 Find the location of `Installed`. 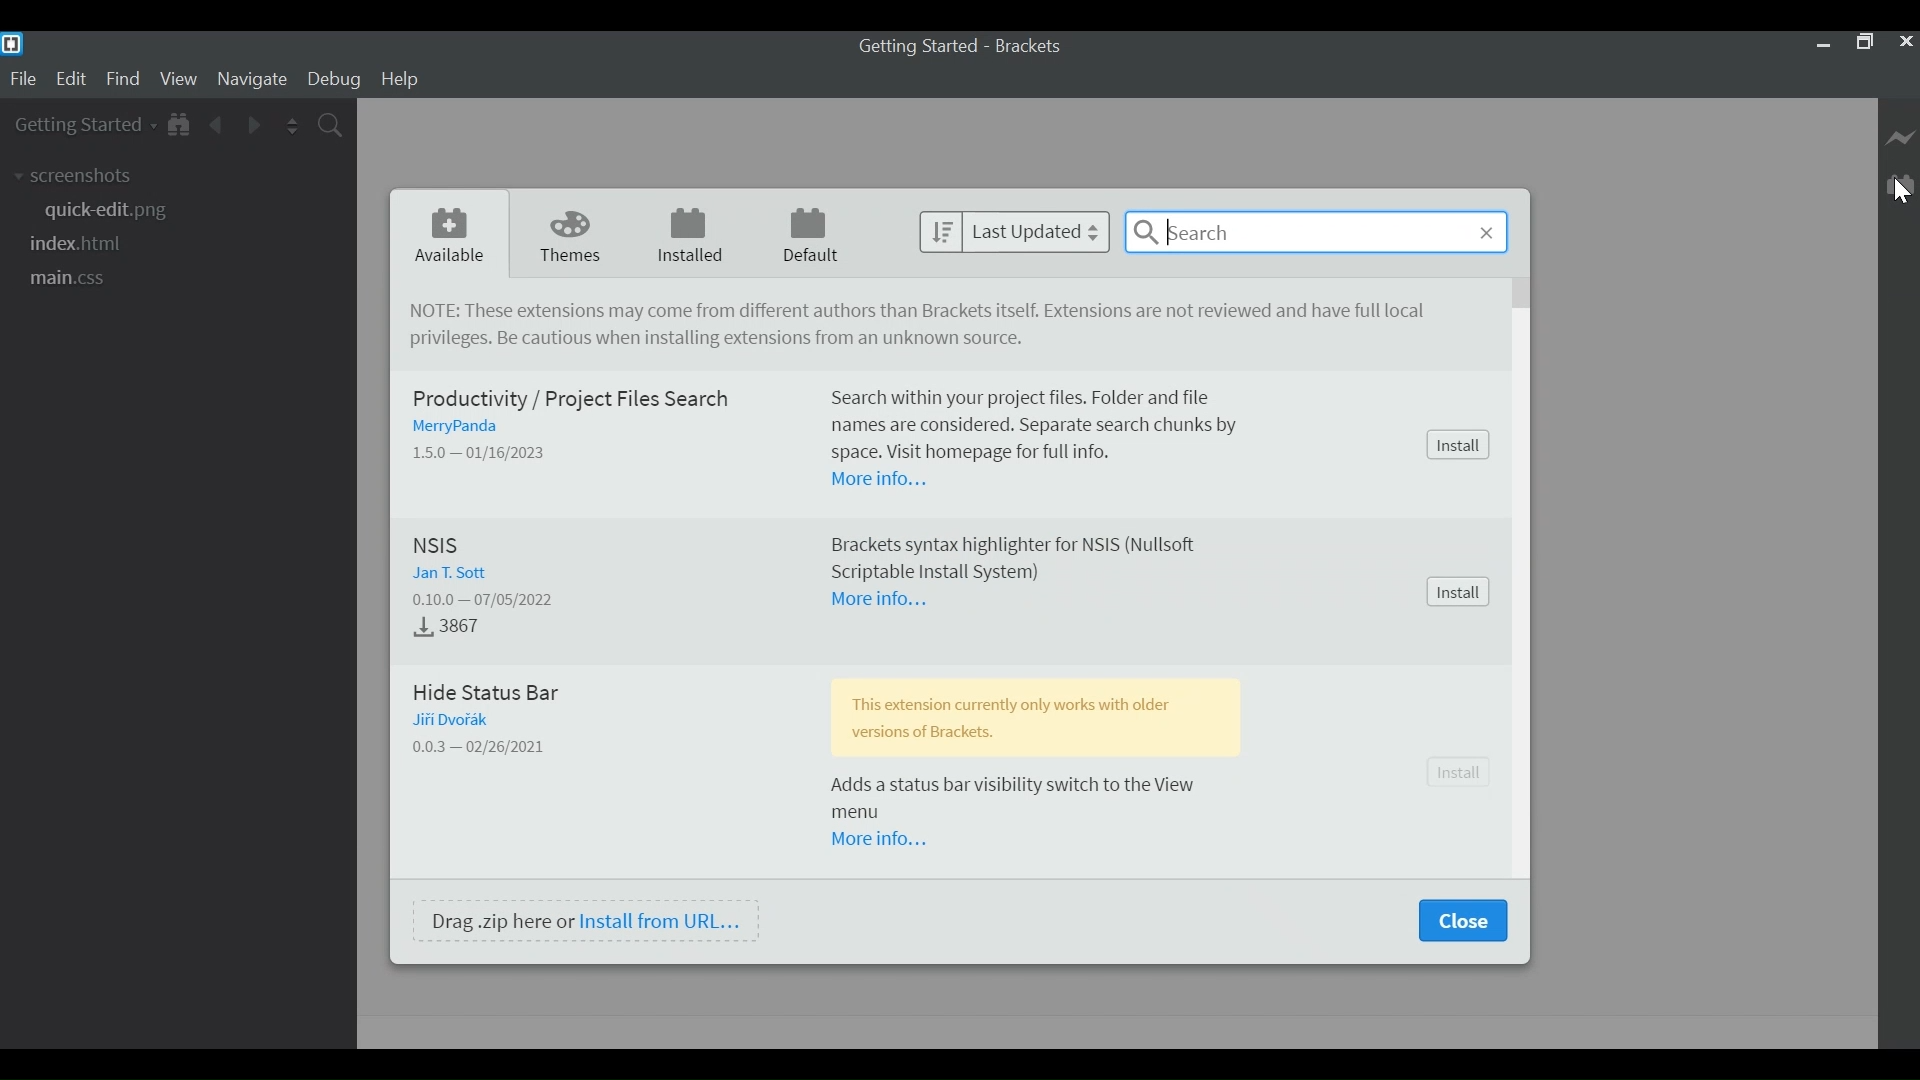

Installed is located at coordinates (451, 626).